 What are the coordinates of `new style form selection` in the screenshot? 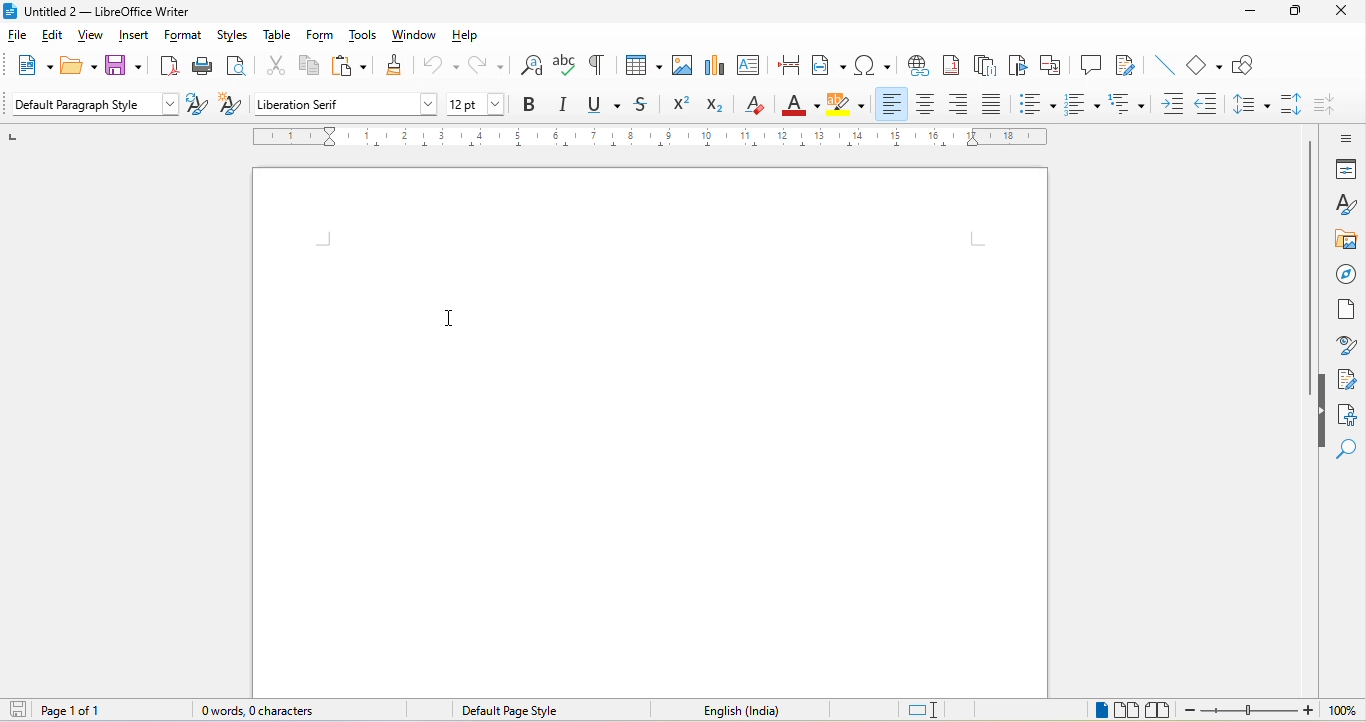 It's located at (228, 106).